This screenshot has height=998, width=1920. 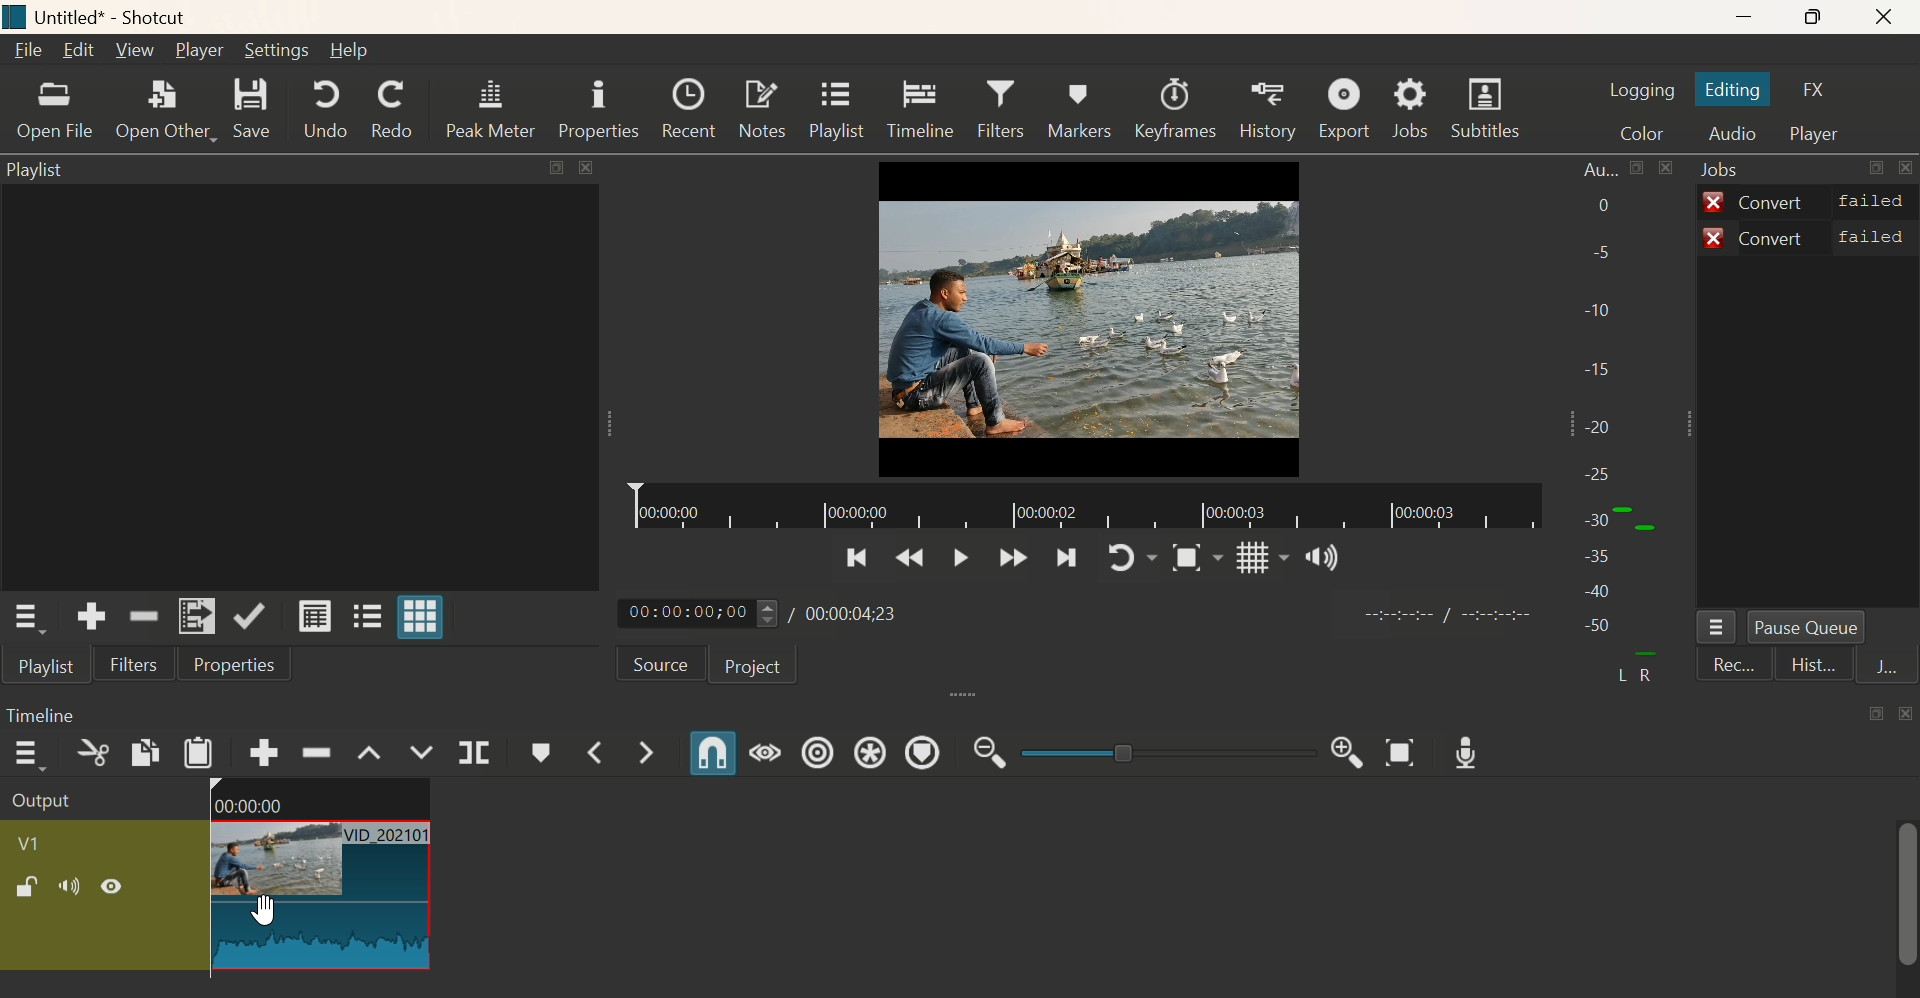 I want to click on , so click(x=29, y=51).